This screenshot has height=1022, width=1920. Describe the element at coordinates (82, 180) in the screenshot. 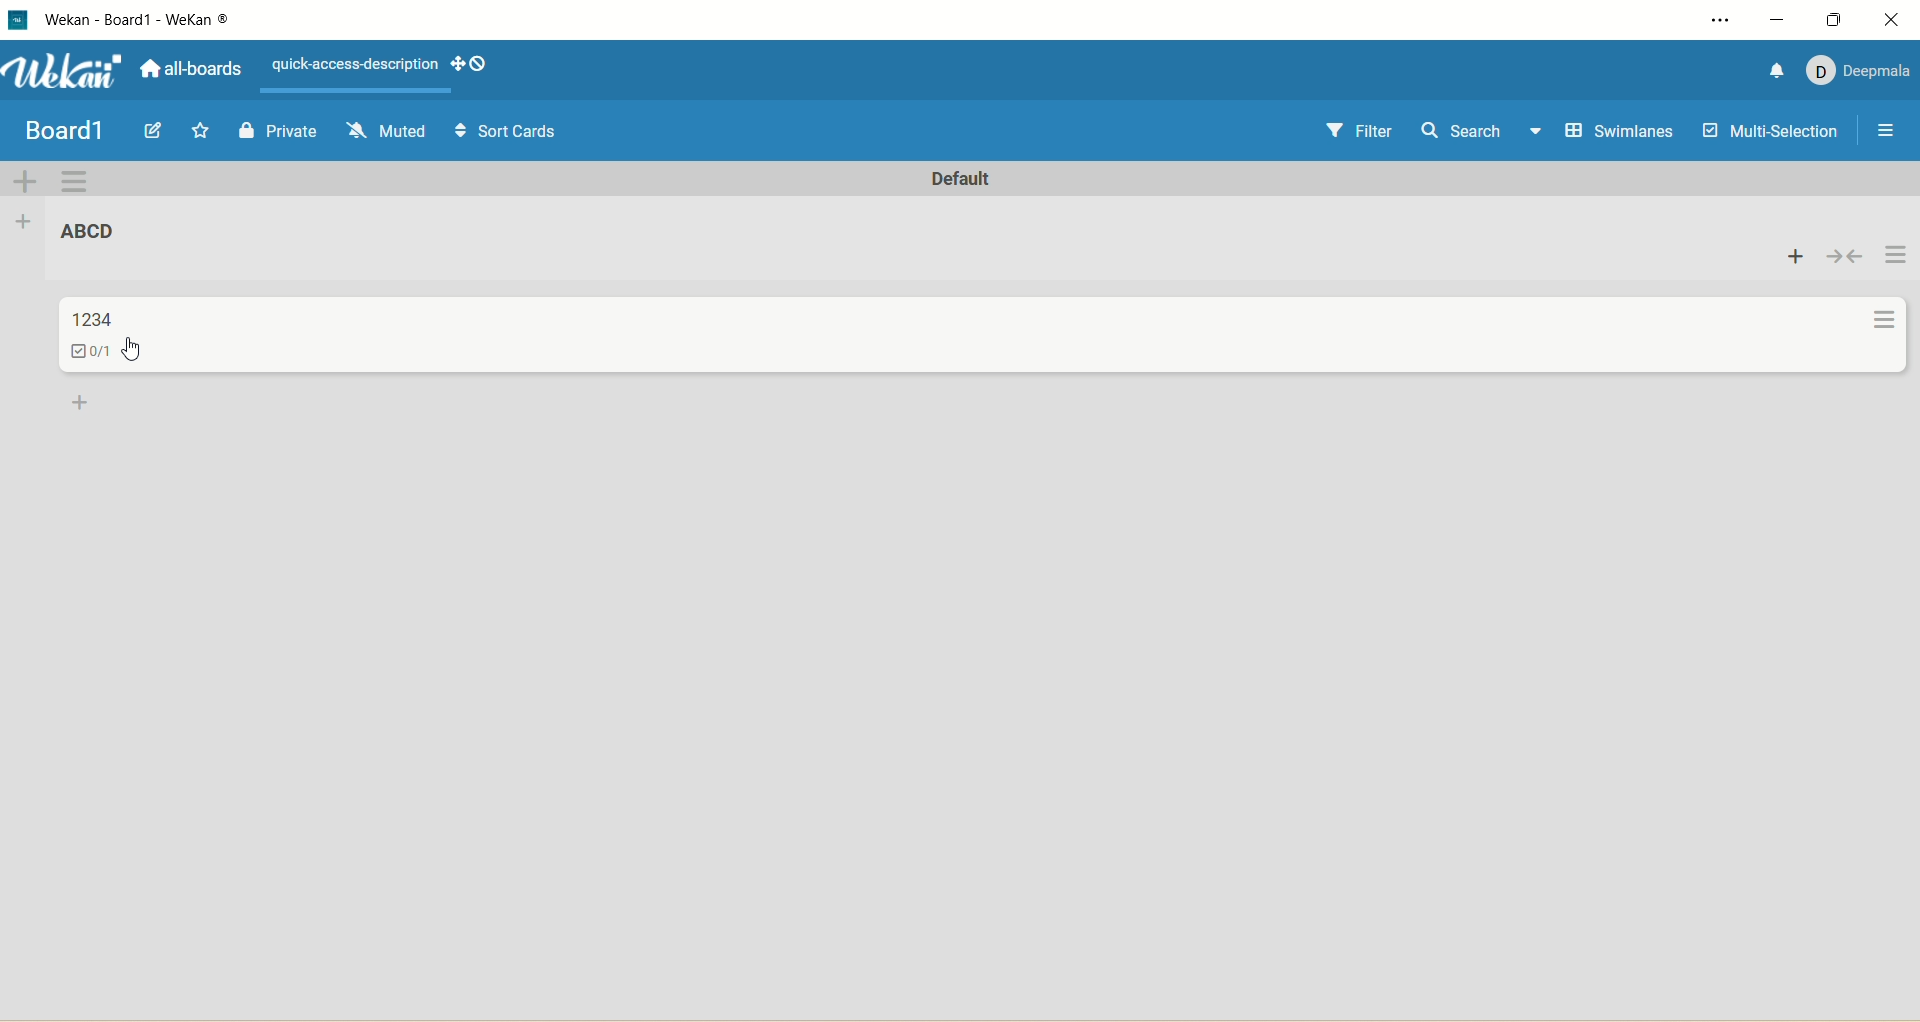

I see `swimlane action` at that location.